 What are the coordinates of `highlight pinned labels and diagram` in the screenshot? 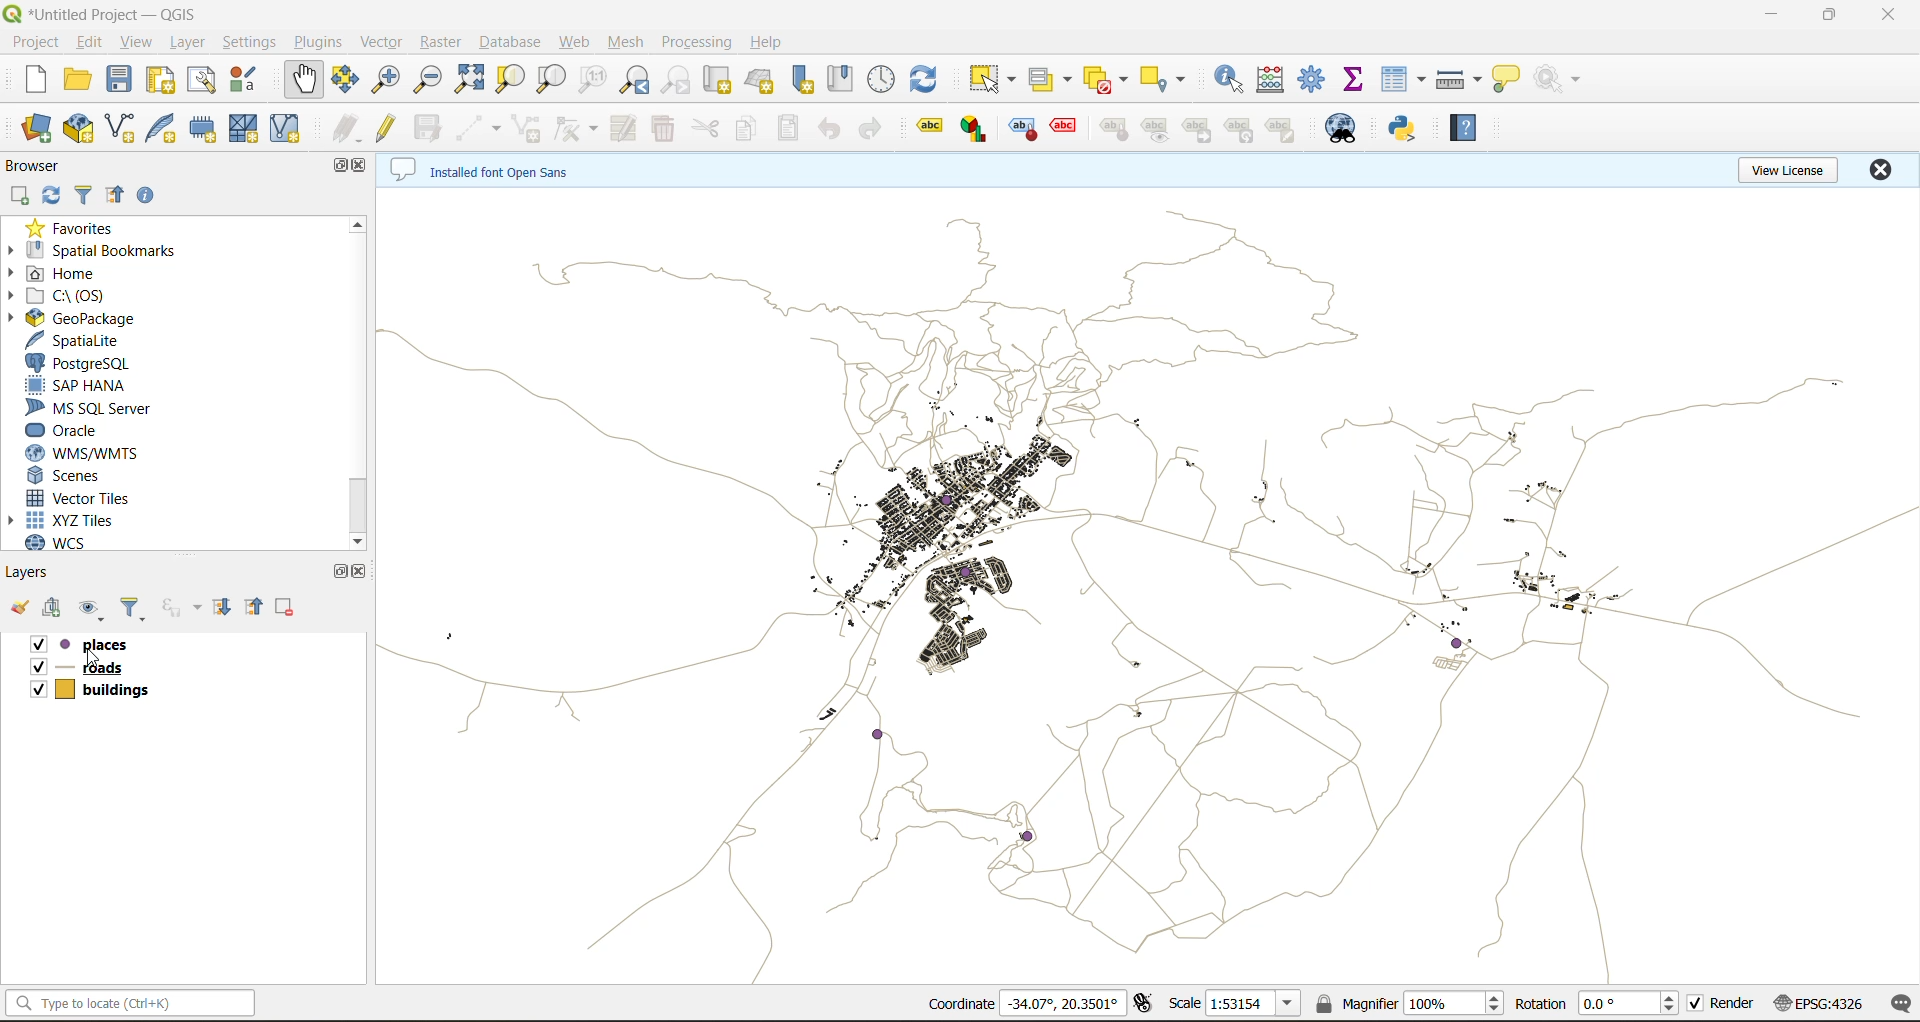 It's located at (1021, 130).